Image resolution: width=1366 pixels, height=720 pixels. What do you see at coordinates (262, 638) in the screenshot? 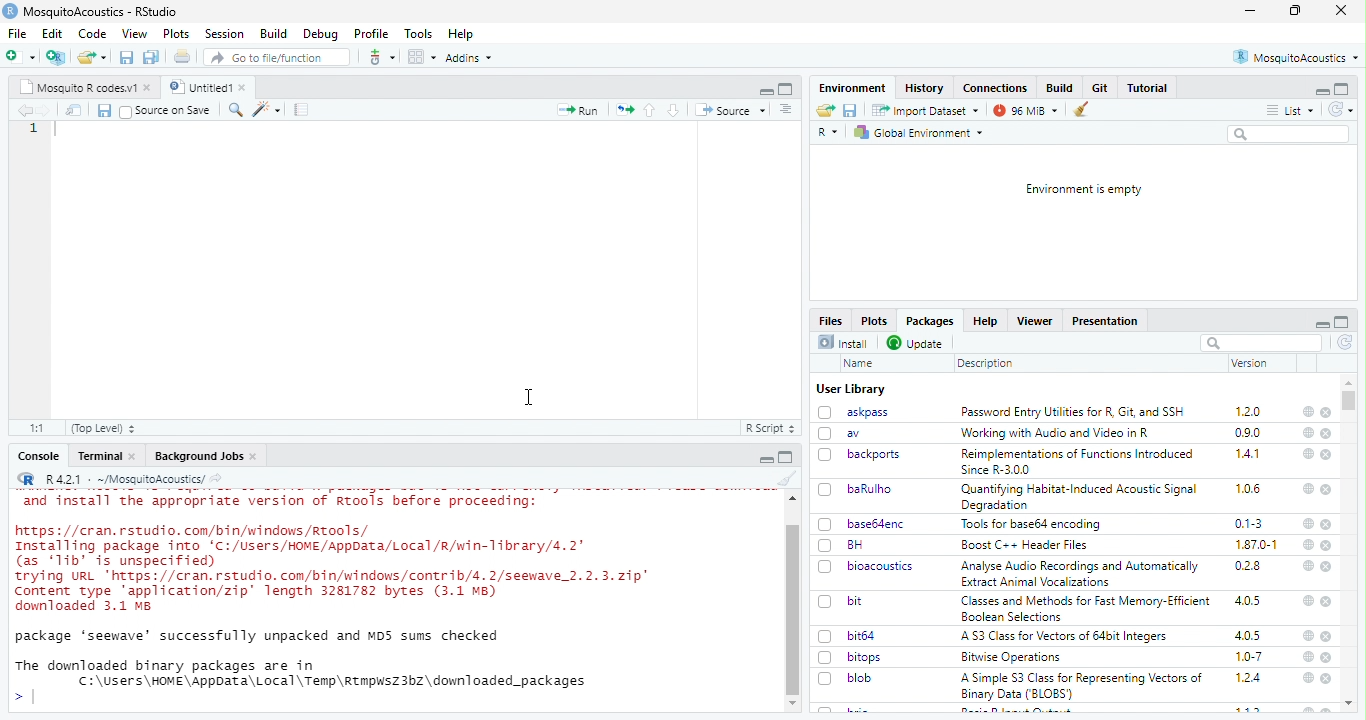
I see `package ‘seewave' successfully unpacked and mMD5 sums checked` at bounding box center [262, 638].